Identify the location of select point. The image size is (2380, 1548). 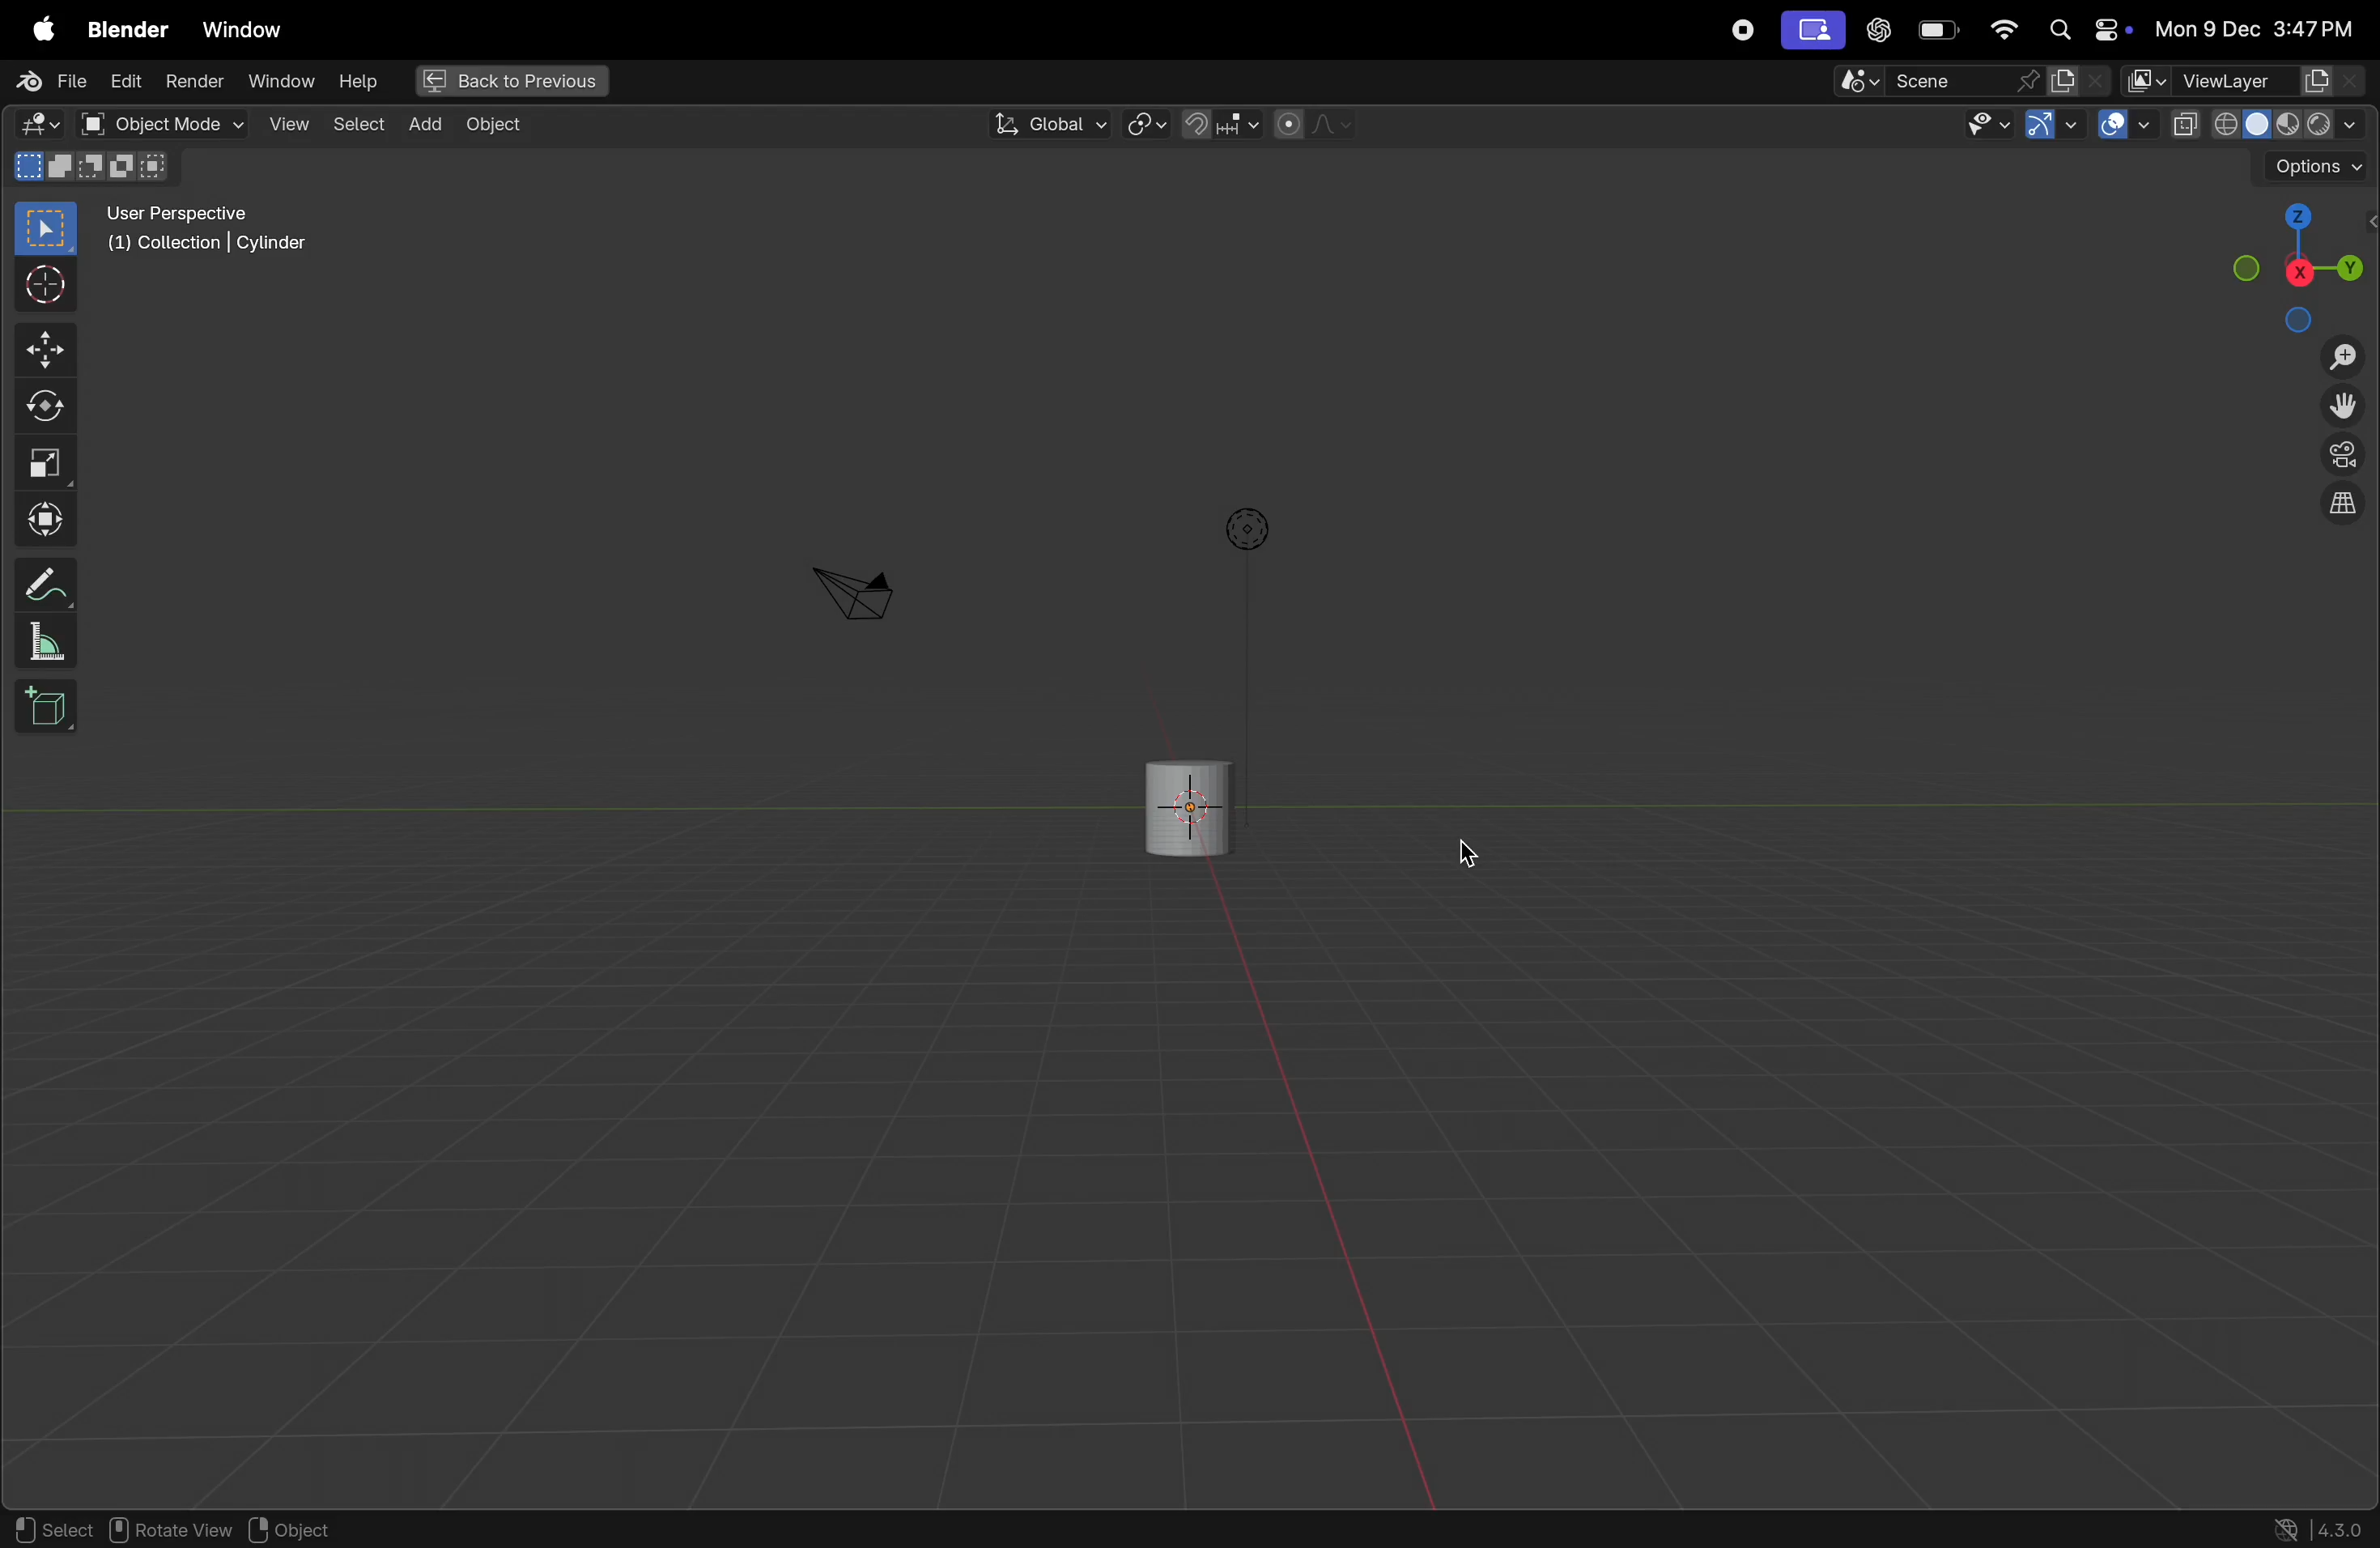
(45, 227).